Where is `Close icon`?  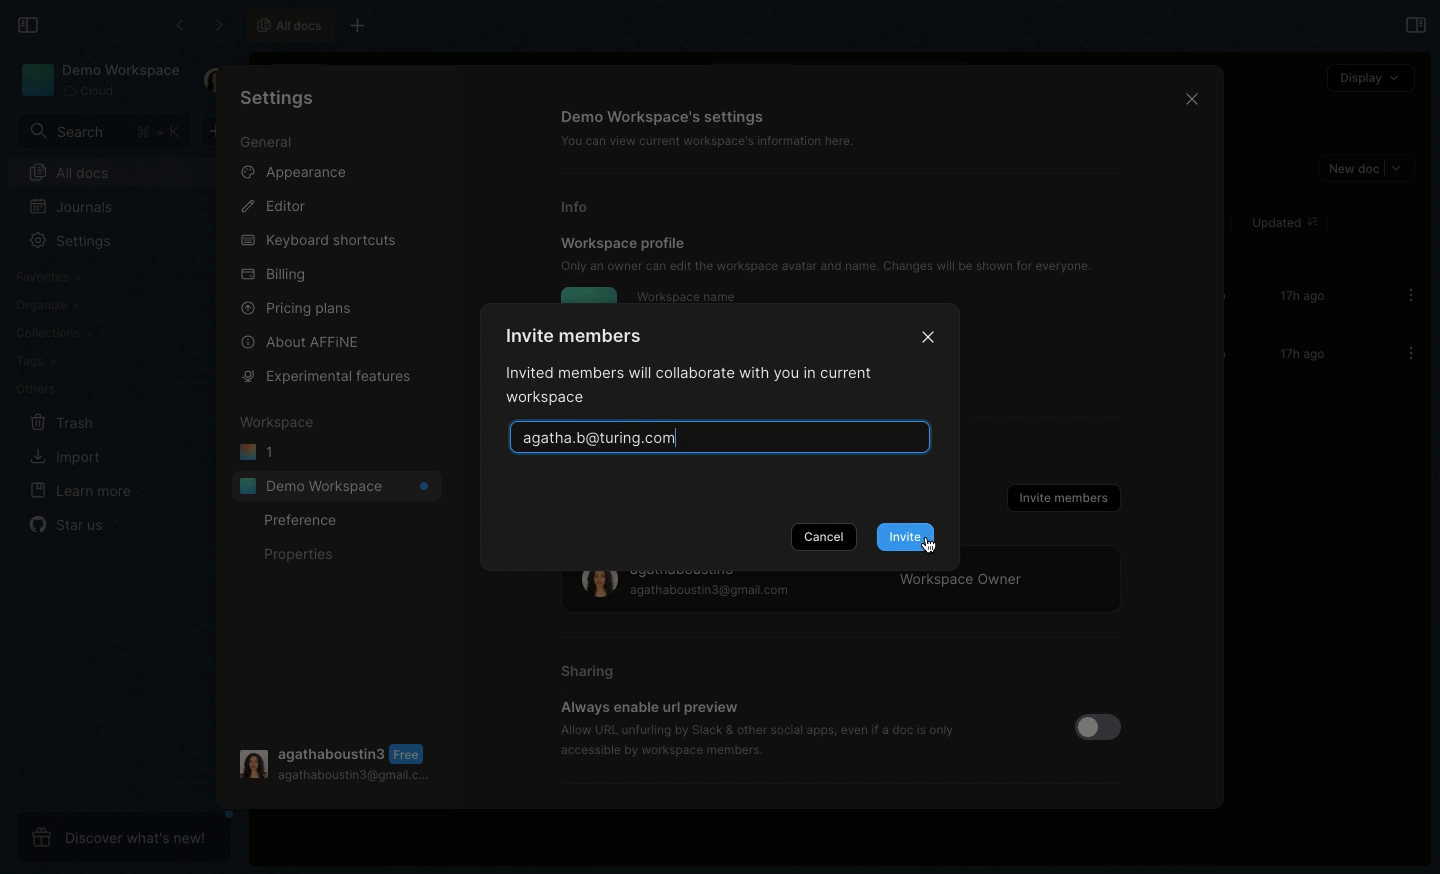
Close icon is located at coordinates (1188, 97).